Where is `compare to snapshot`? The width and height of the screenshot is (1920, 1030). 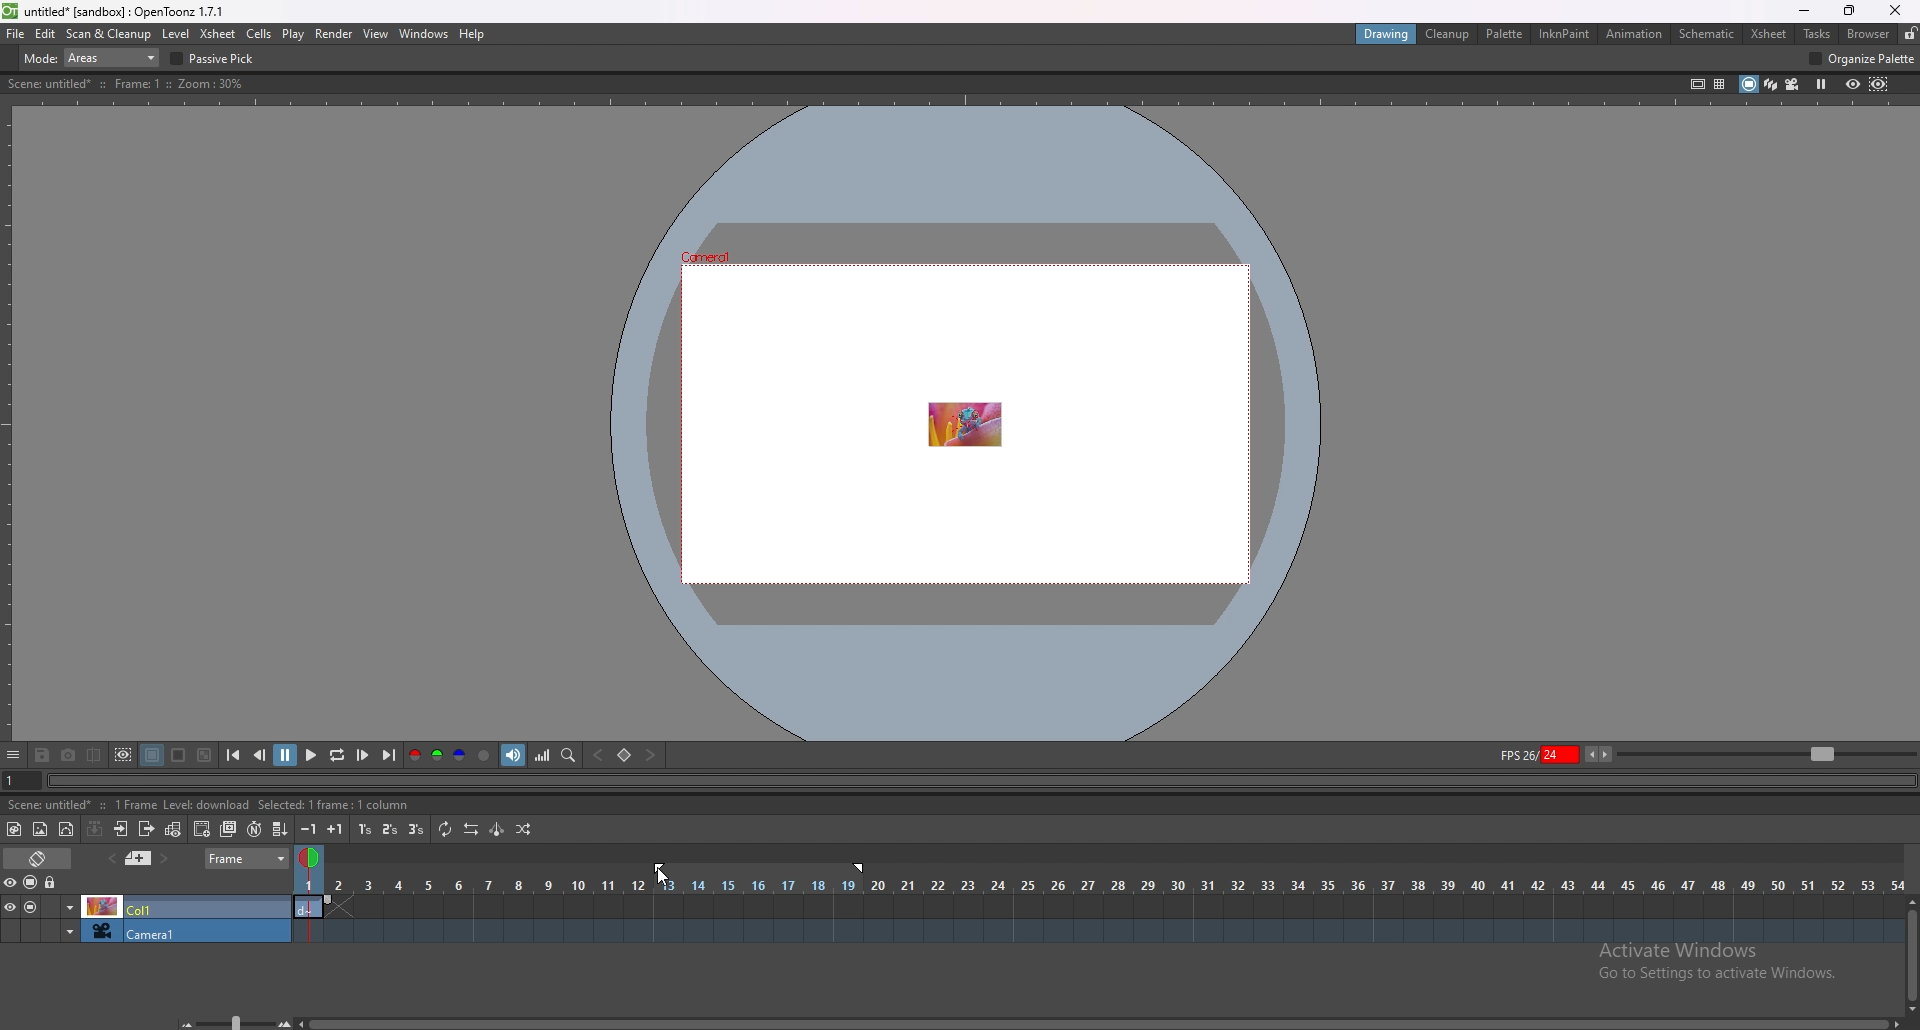
compare to snapshot is located at coordinates (94, 755).